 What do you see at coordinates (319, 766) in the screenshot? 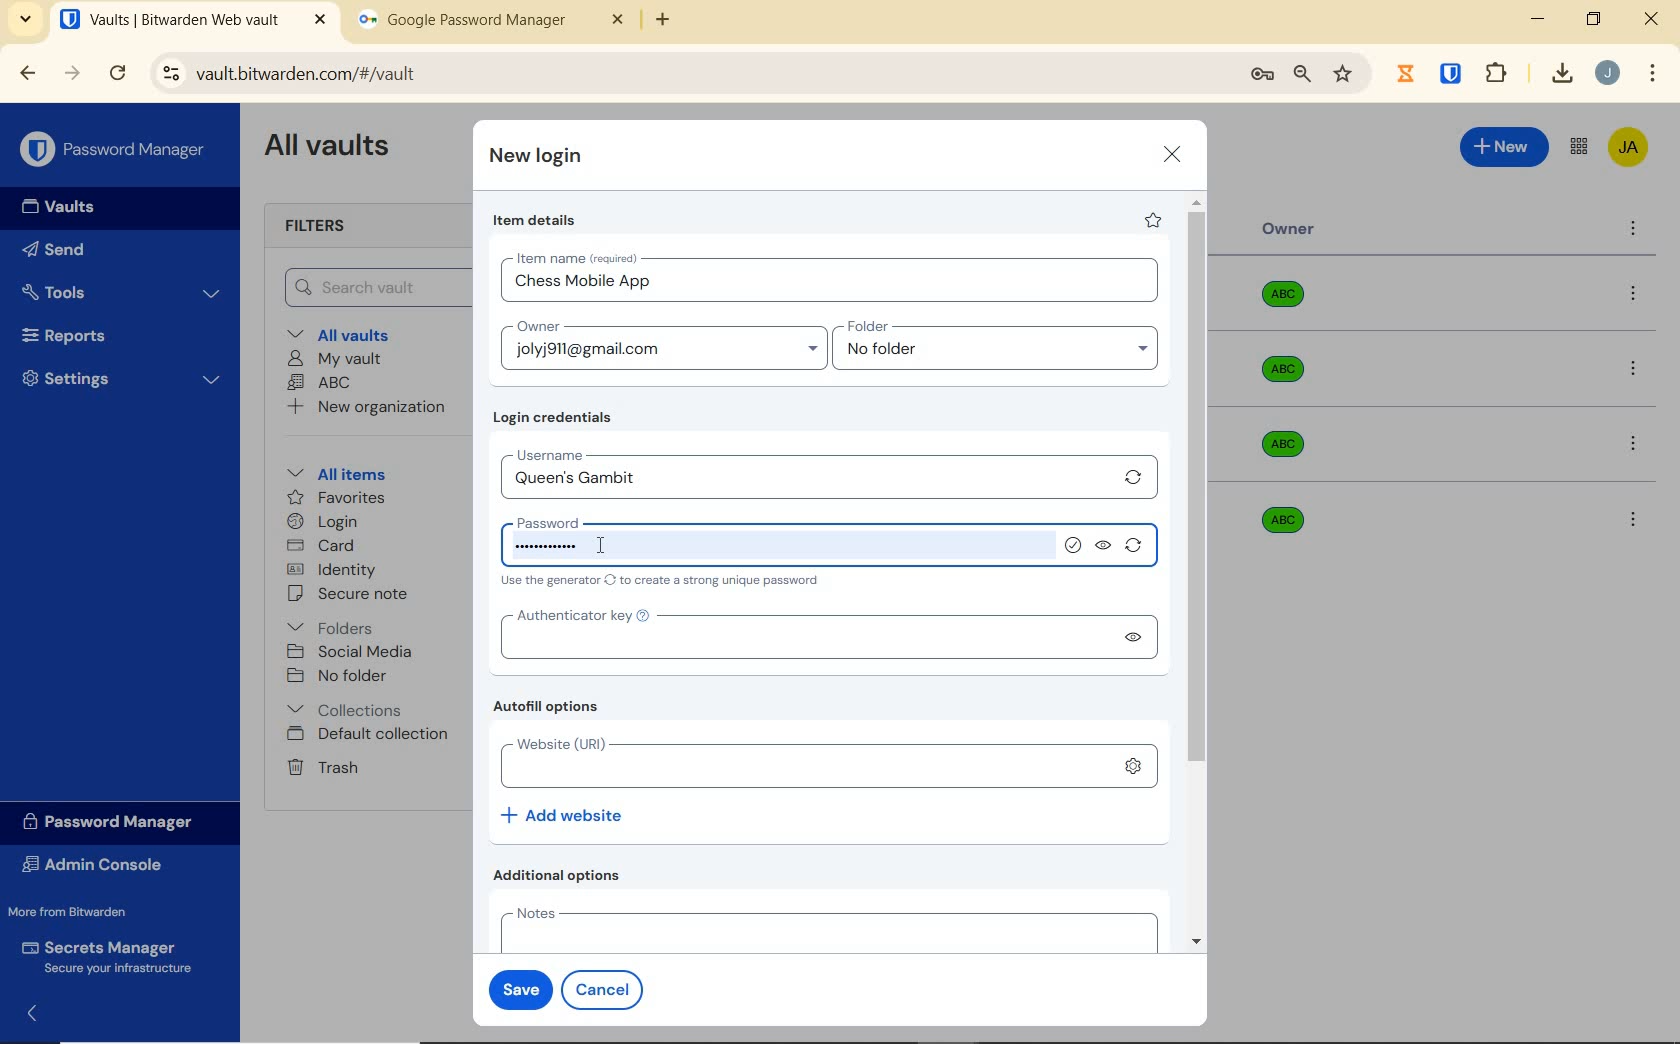
I see `Trash` at bounding box center [319, 766].